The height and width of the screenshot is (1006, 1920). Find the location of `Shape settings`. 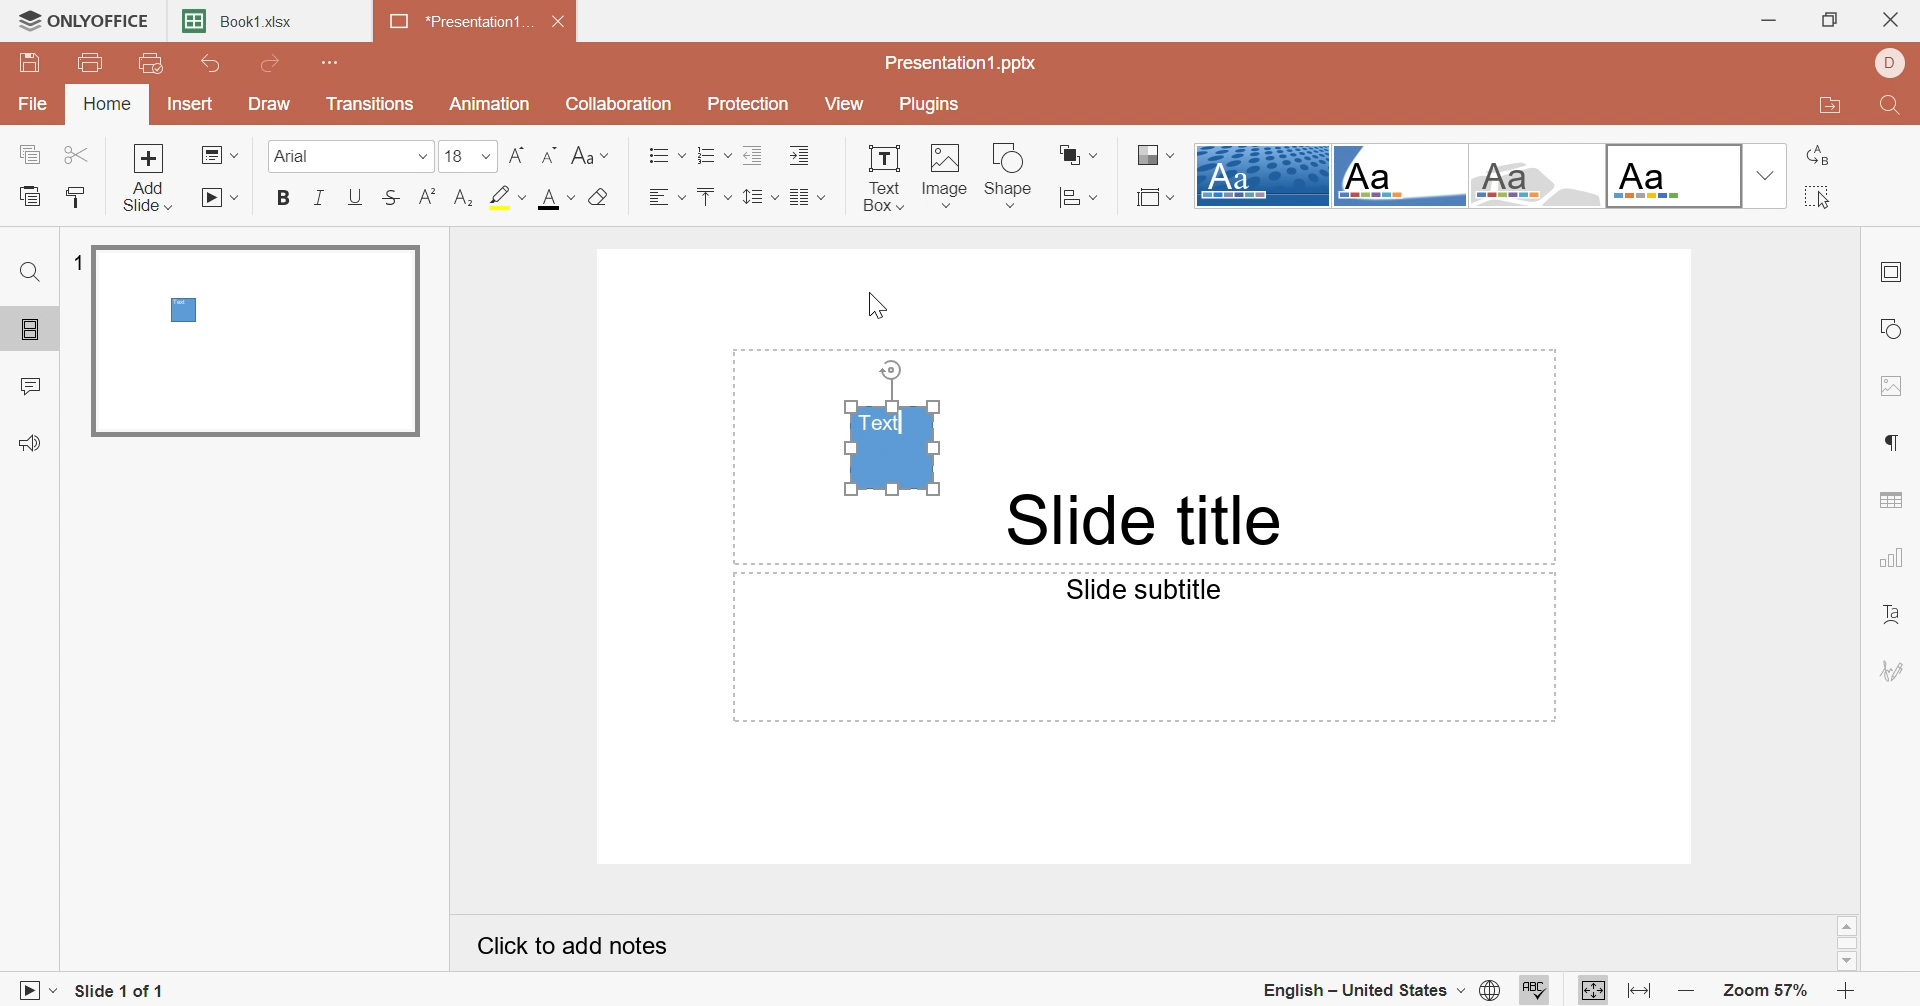

Shape settings is located at coordinates (1896, 335).